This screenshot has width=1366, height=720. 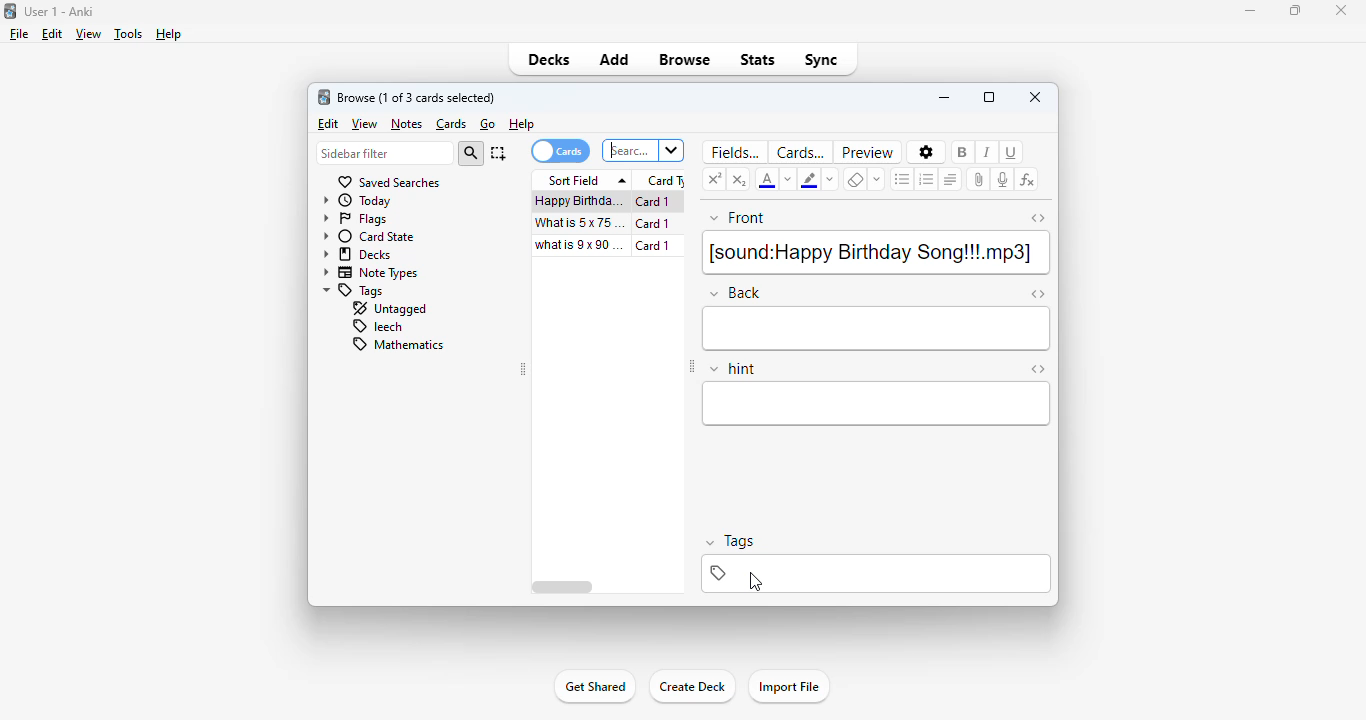 I want to click on notes, so click(x=406, y=124).